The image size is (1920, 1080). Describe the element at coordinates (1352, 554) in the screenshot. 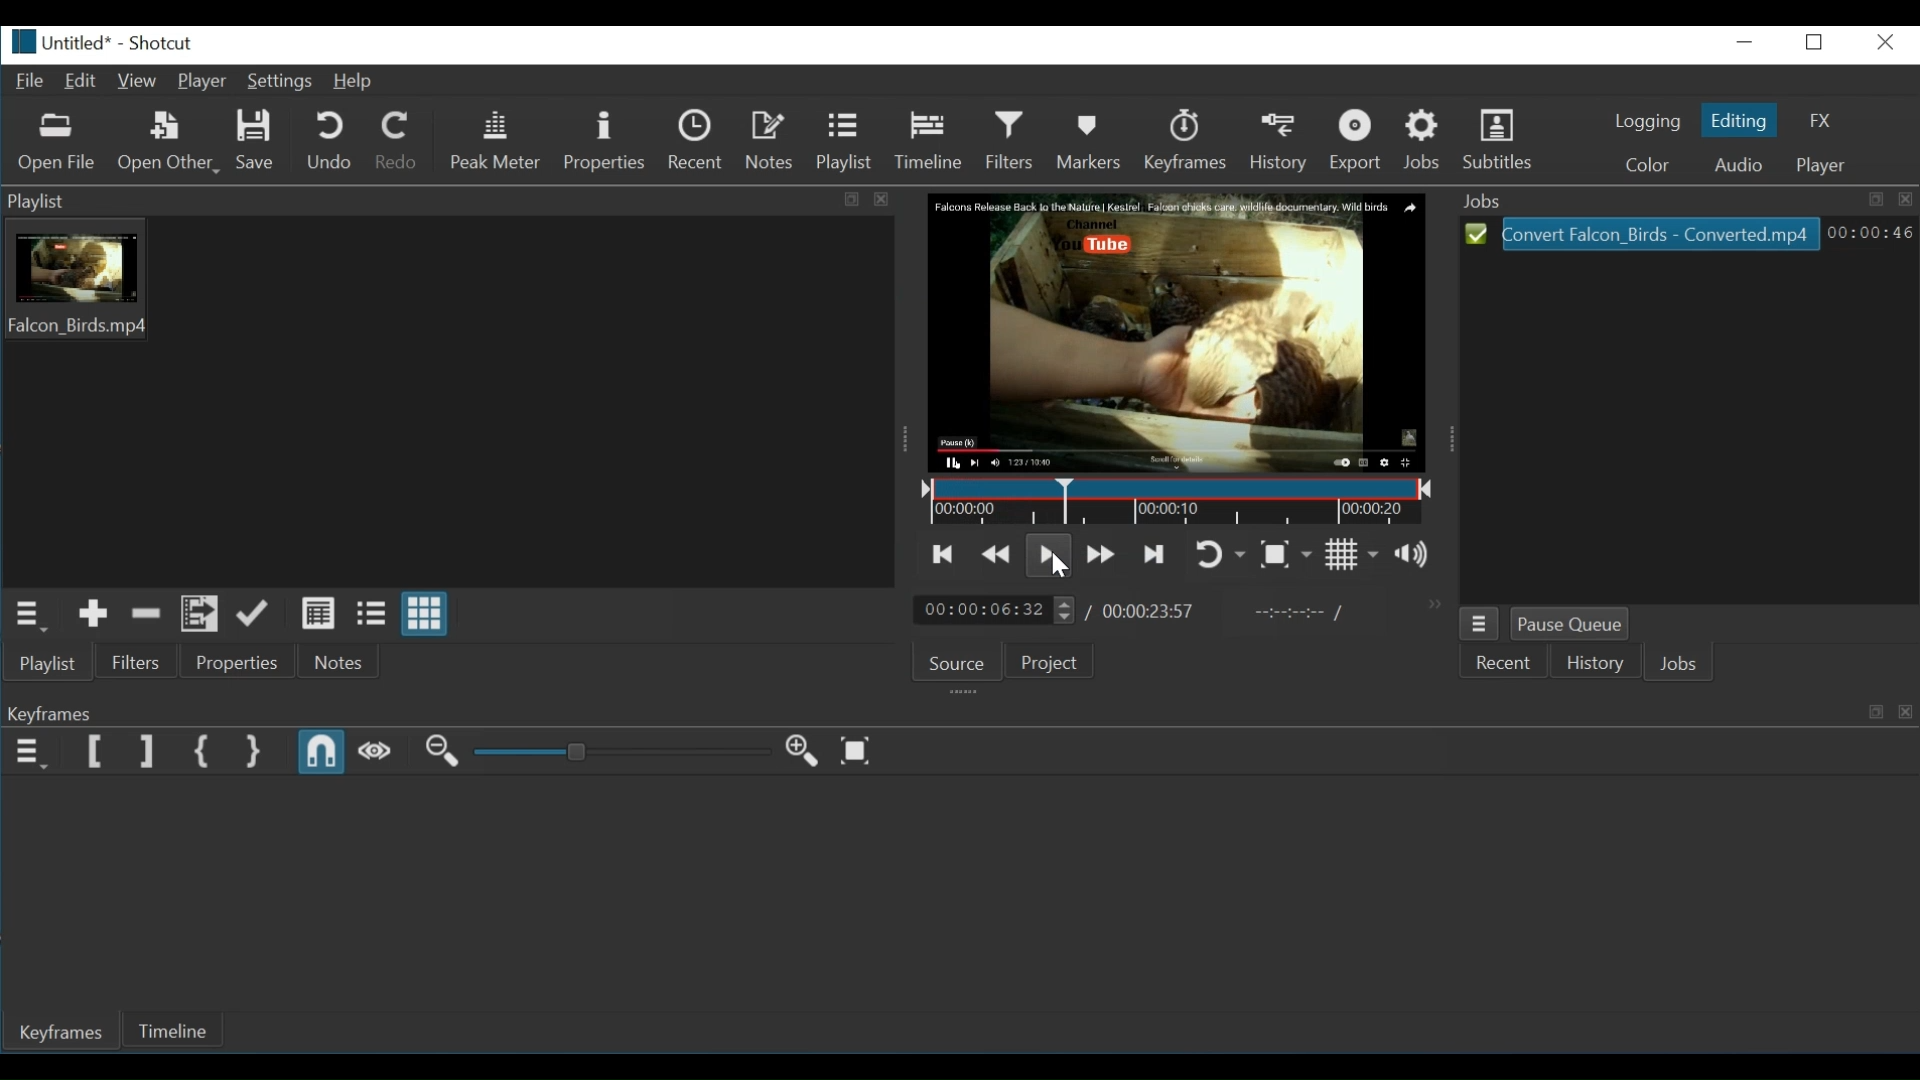

I see `Toggle grid display on the player` at that location.